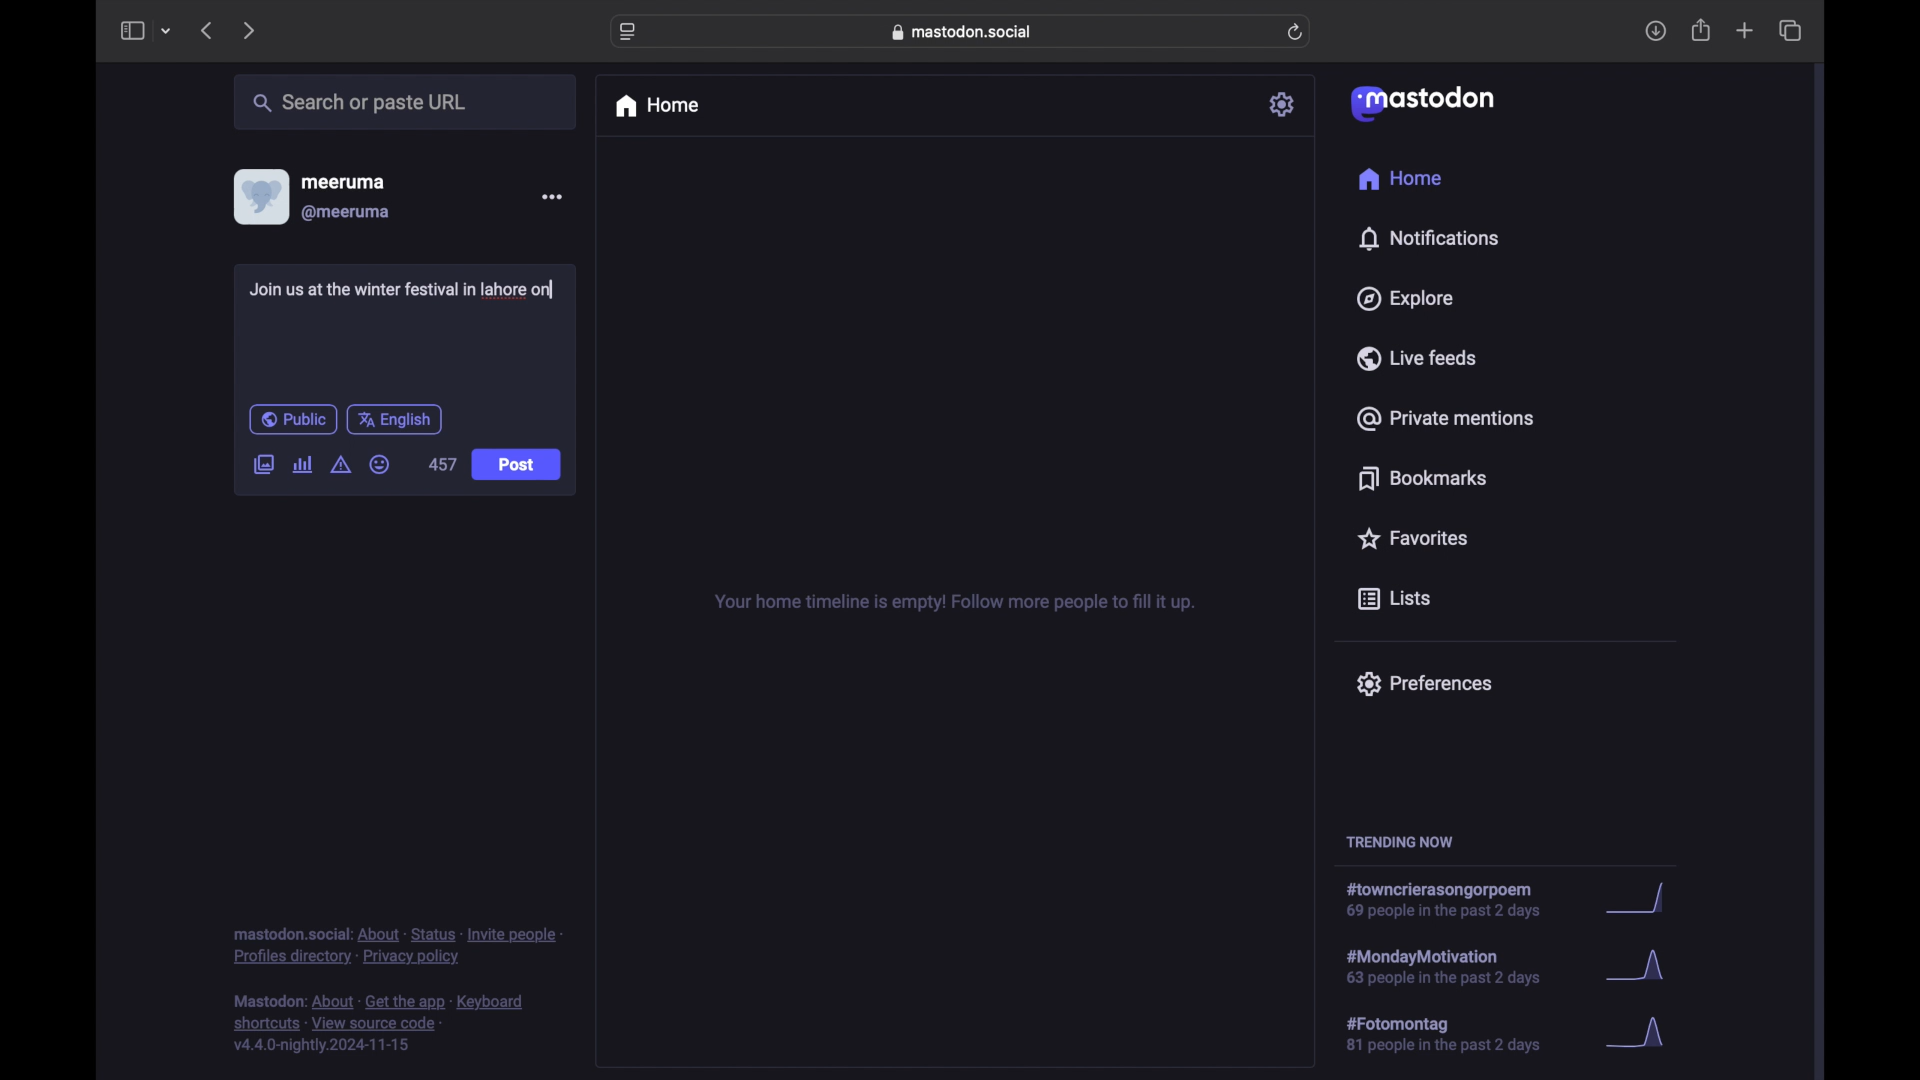  What do you see at coordinates (1403, 299) in the screenshot?
I see `explore` at bounding box center [1403, 299].